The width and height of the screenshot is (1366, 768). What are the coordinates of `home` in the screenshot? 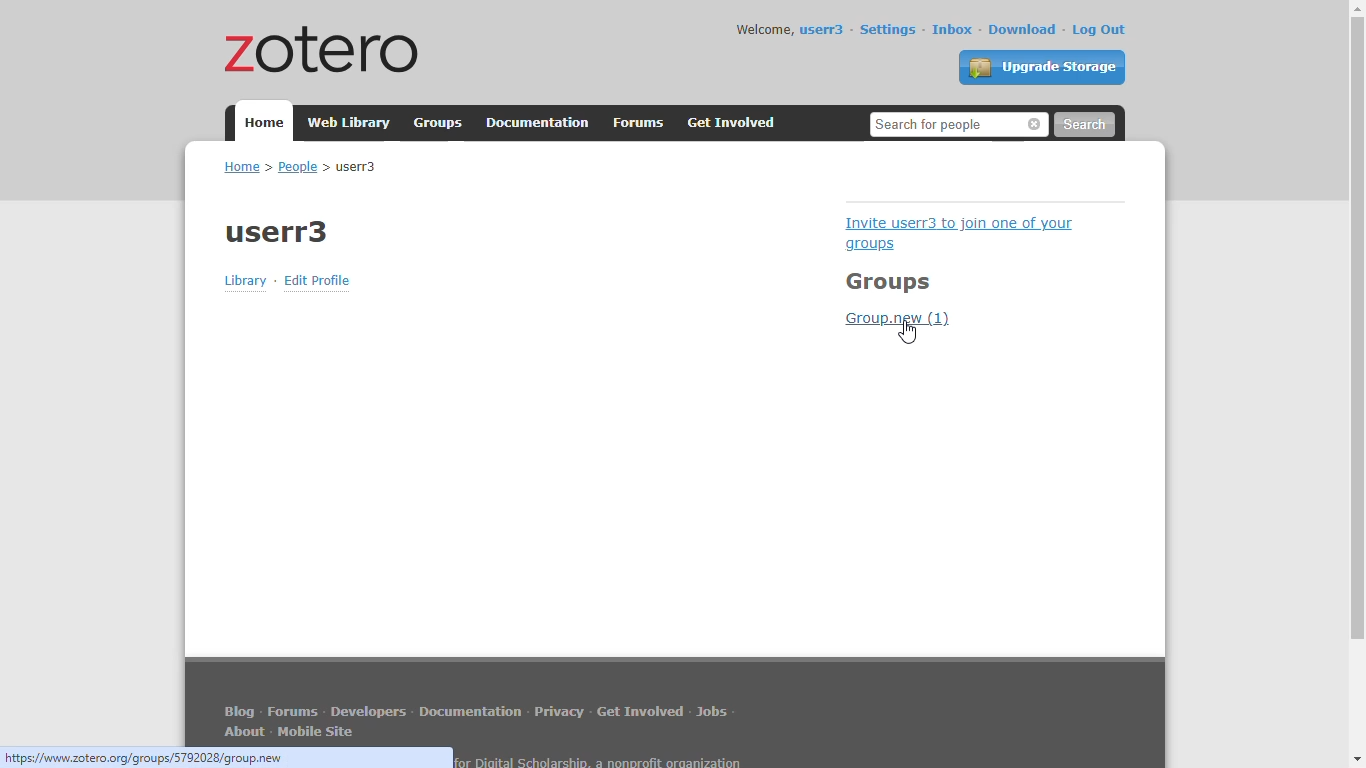 It's located at (265, 121).